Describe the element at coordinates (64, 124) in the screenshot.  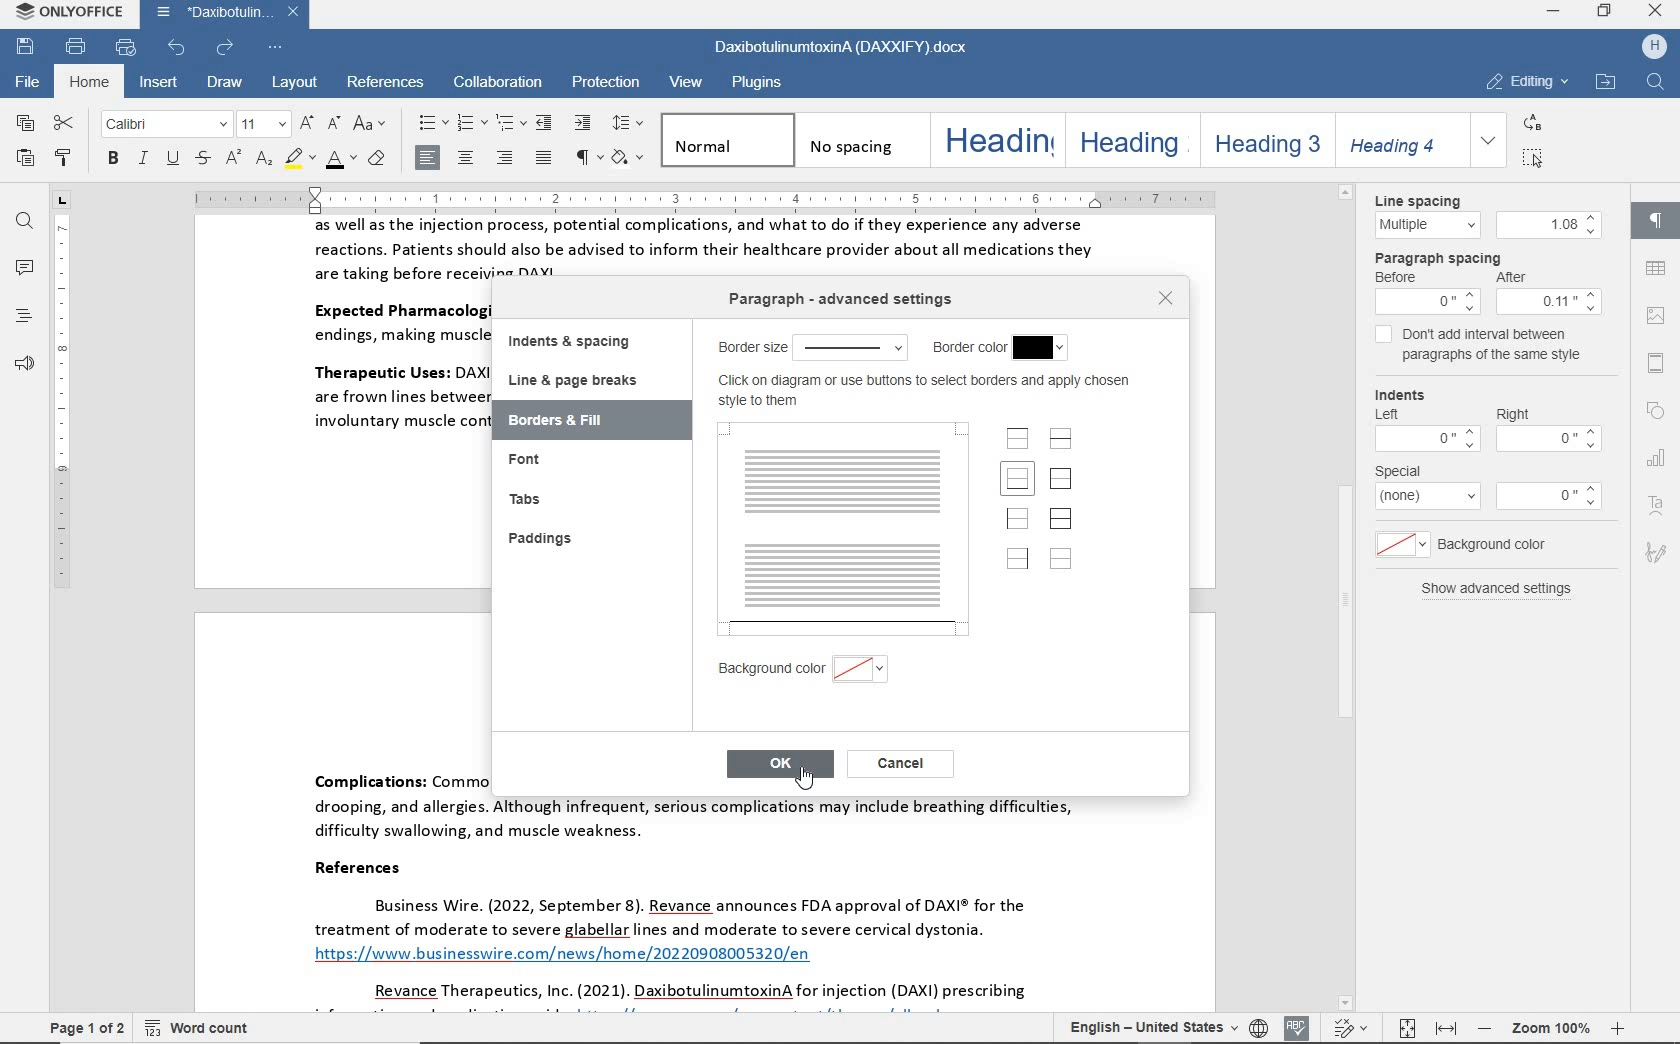
I see `cut` at that location.